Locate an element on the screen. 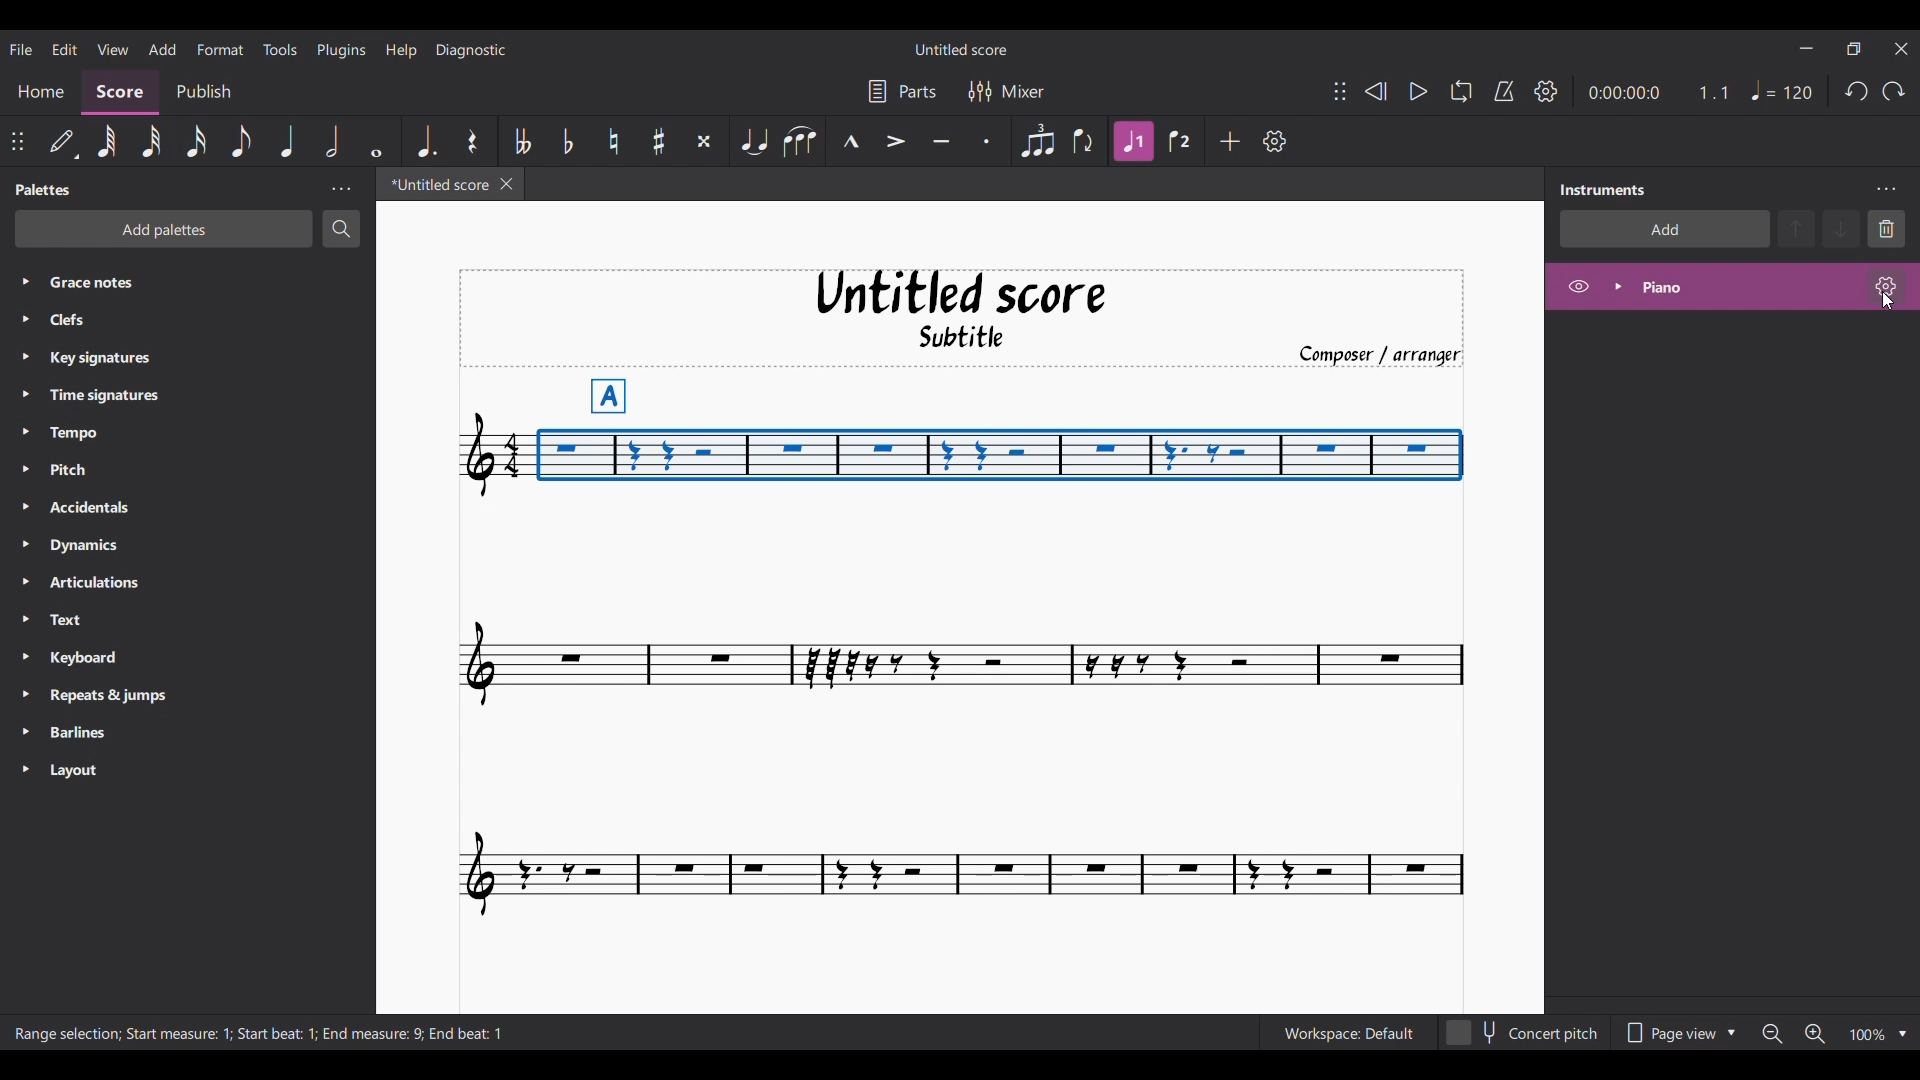 Image resolution: width=1920 pixels, height=1080 pixels. Metronome is located at coordinates (1504, 91).